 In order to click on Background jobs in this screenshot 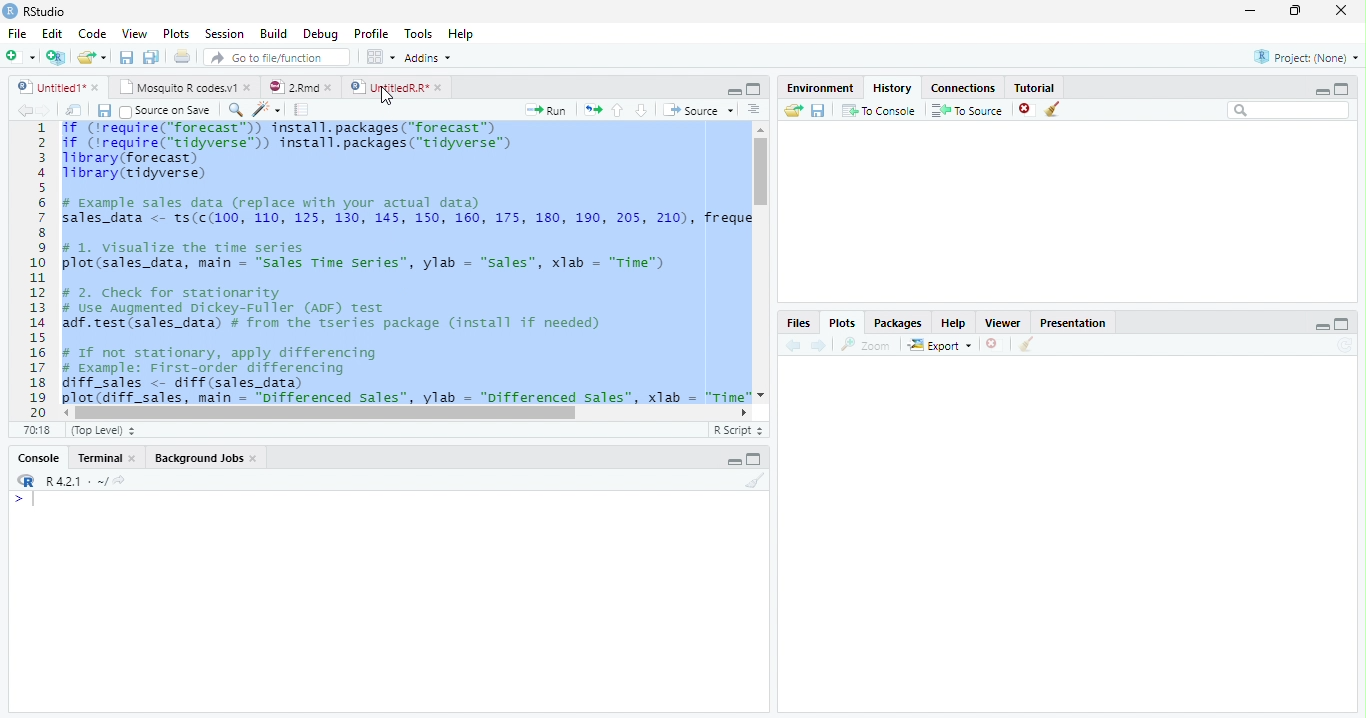, I will do `click(206, 458)`.